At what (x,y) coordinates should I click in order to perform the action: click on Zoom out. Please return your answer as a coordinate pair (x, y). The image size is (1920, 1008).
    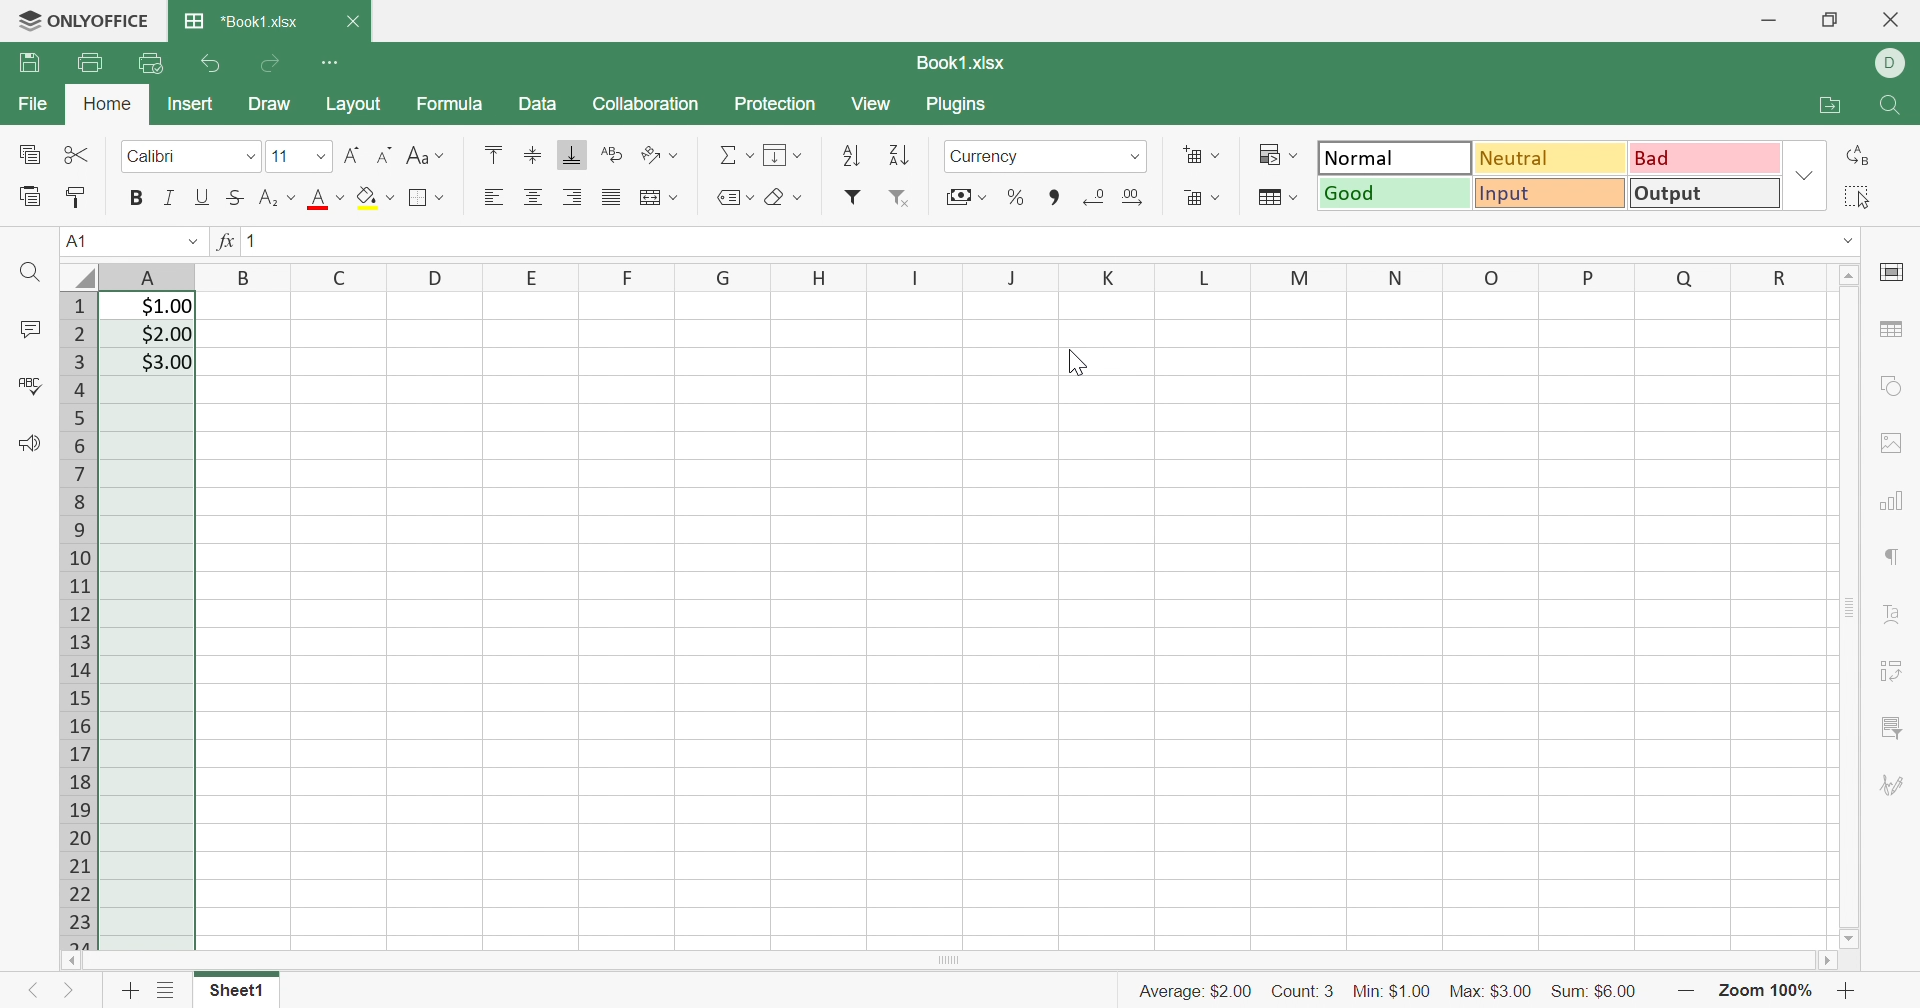
    Looking at the image, I should click on (1848, 994).